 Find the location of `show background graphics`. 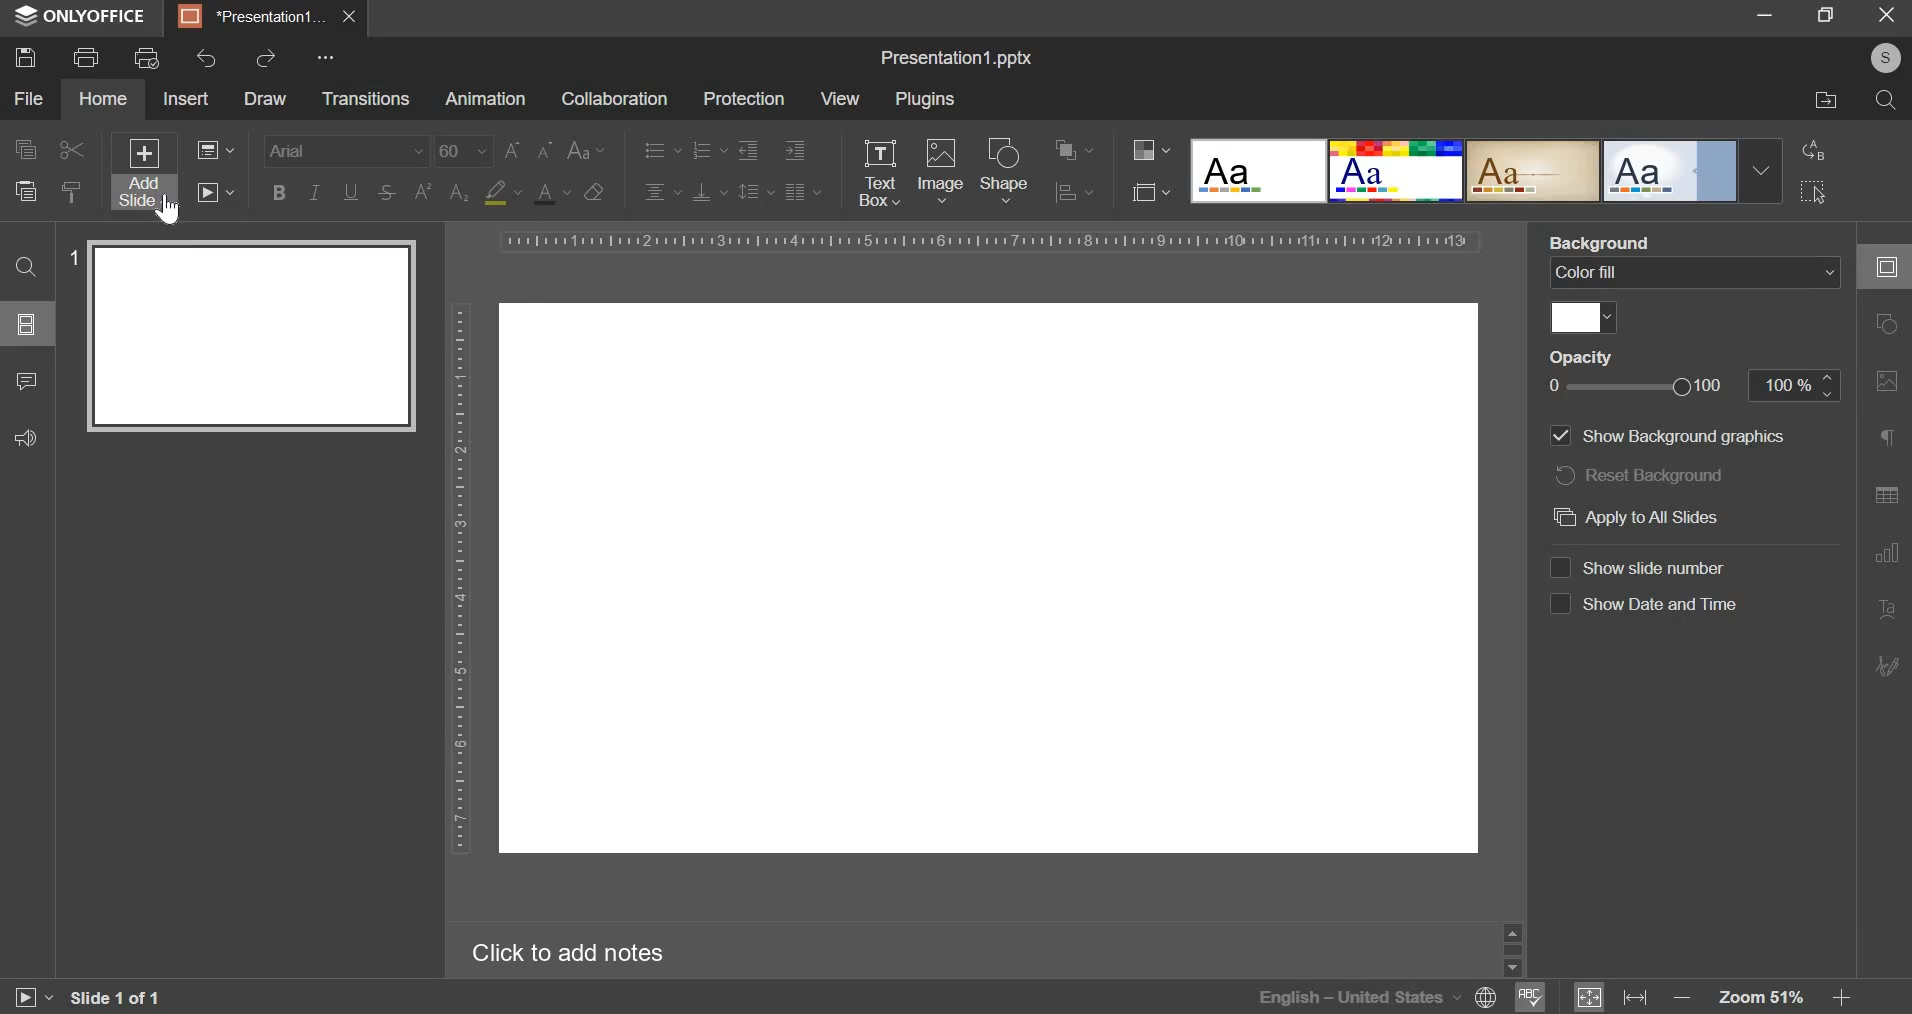

show background graphics is located at coordinates (1667, 435).